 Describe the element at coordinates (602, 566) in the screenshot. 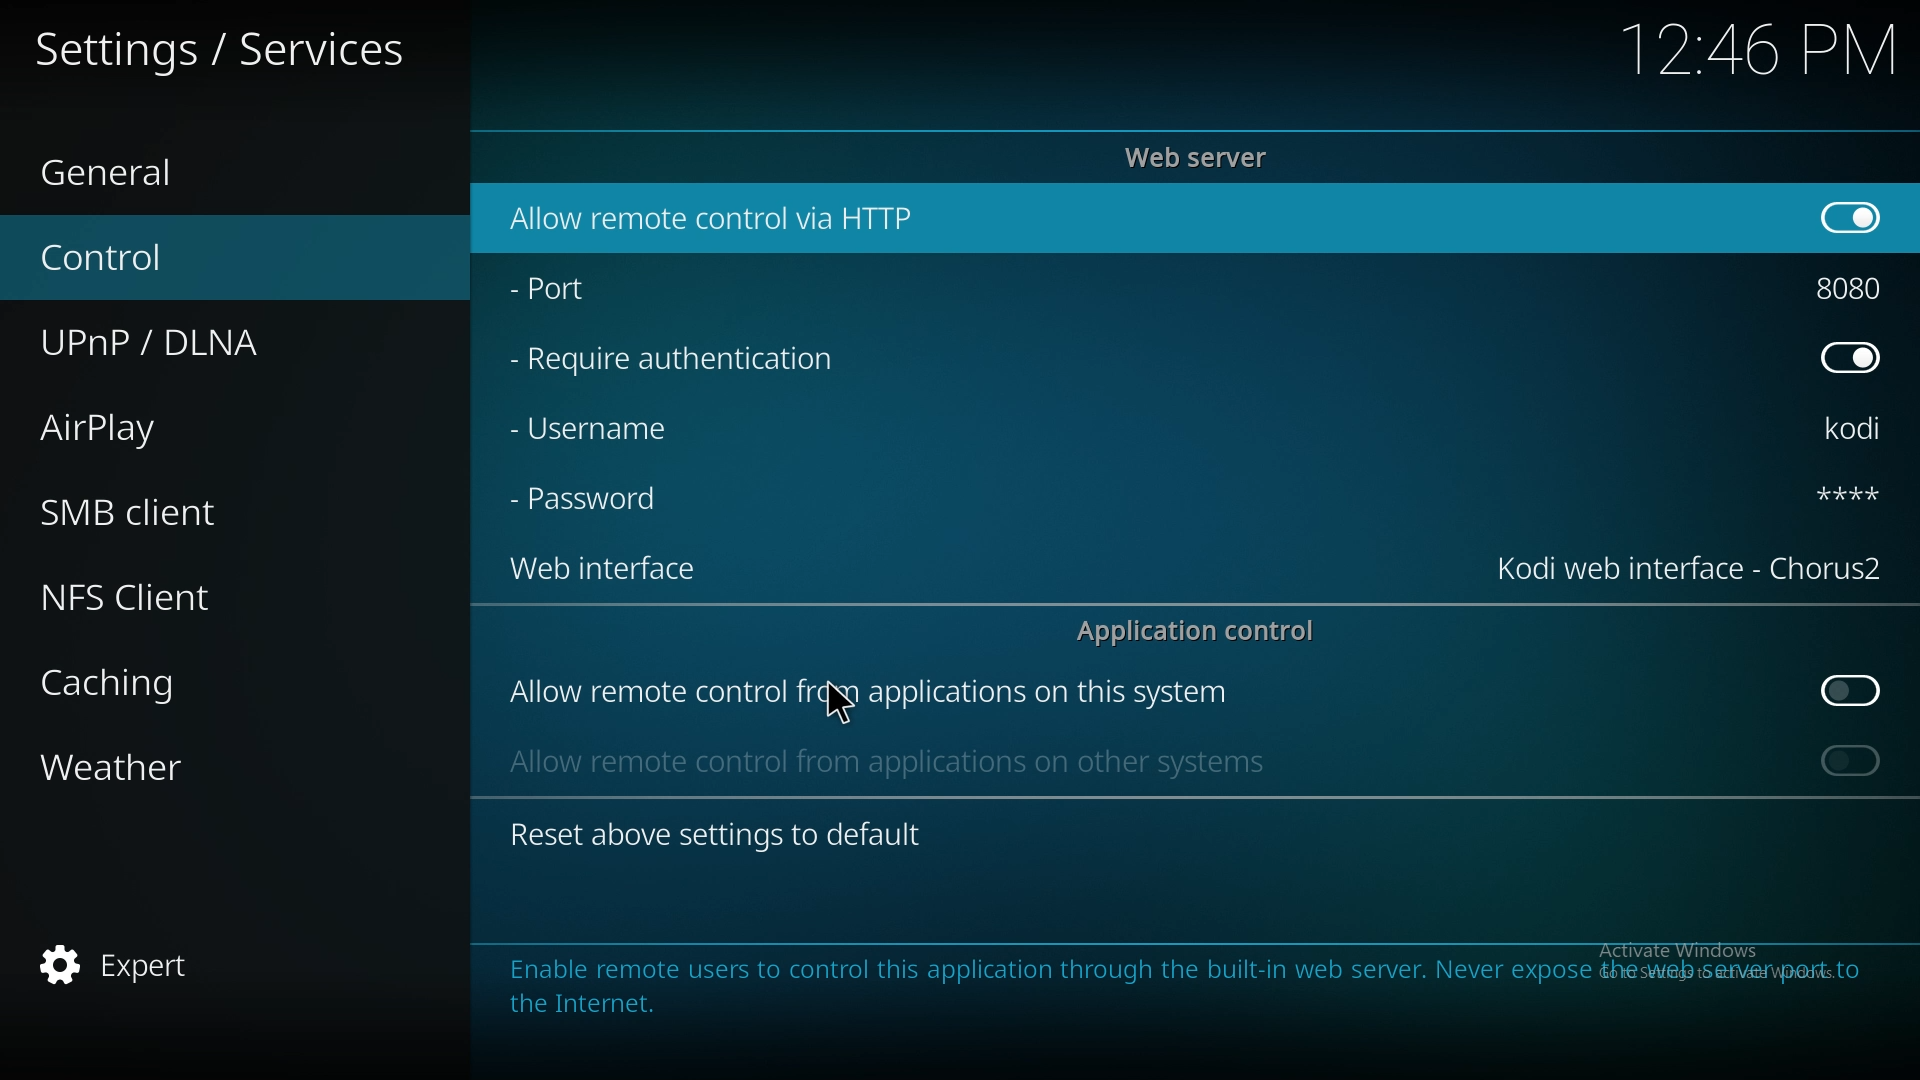

I see `web interface` at that location.